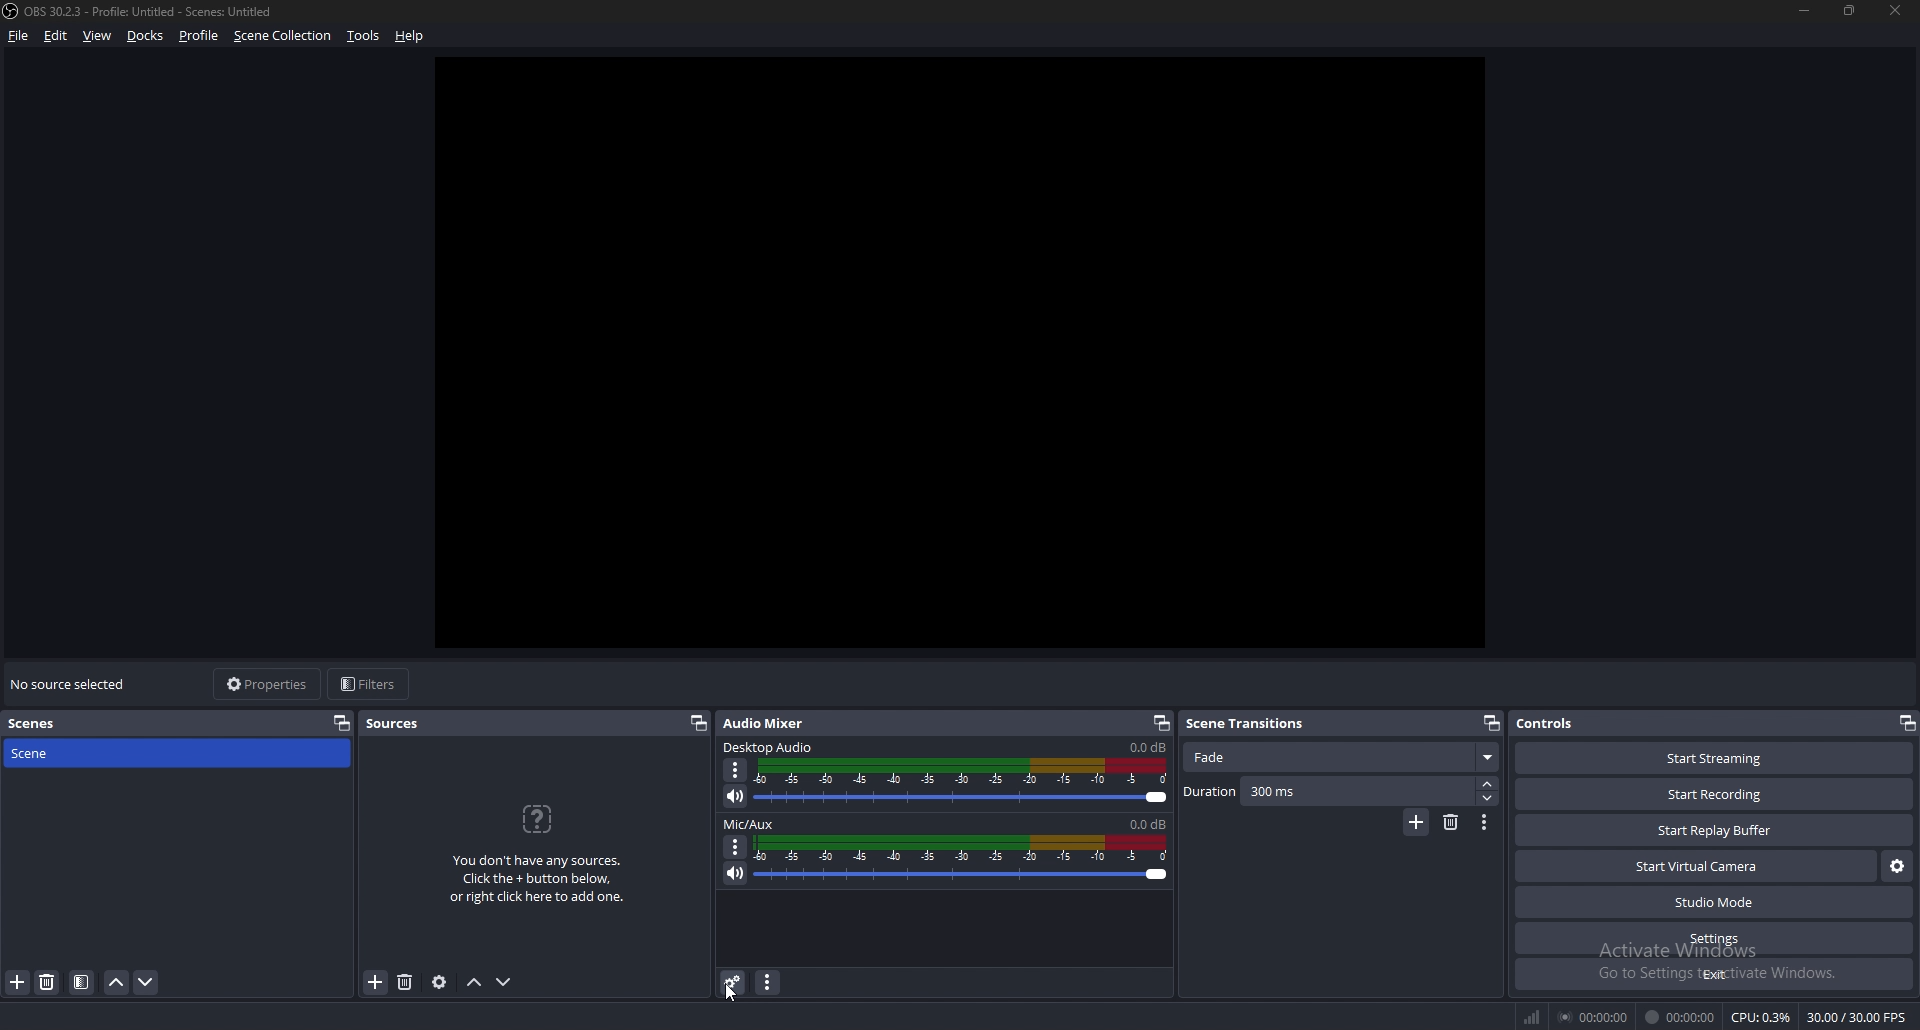 The image size is (1920, 1030). What do you see at coordinates (1683, 1018) in the screenshot?
I see ` 00:00:00` at bounding box center [1683, 1018].